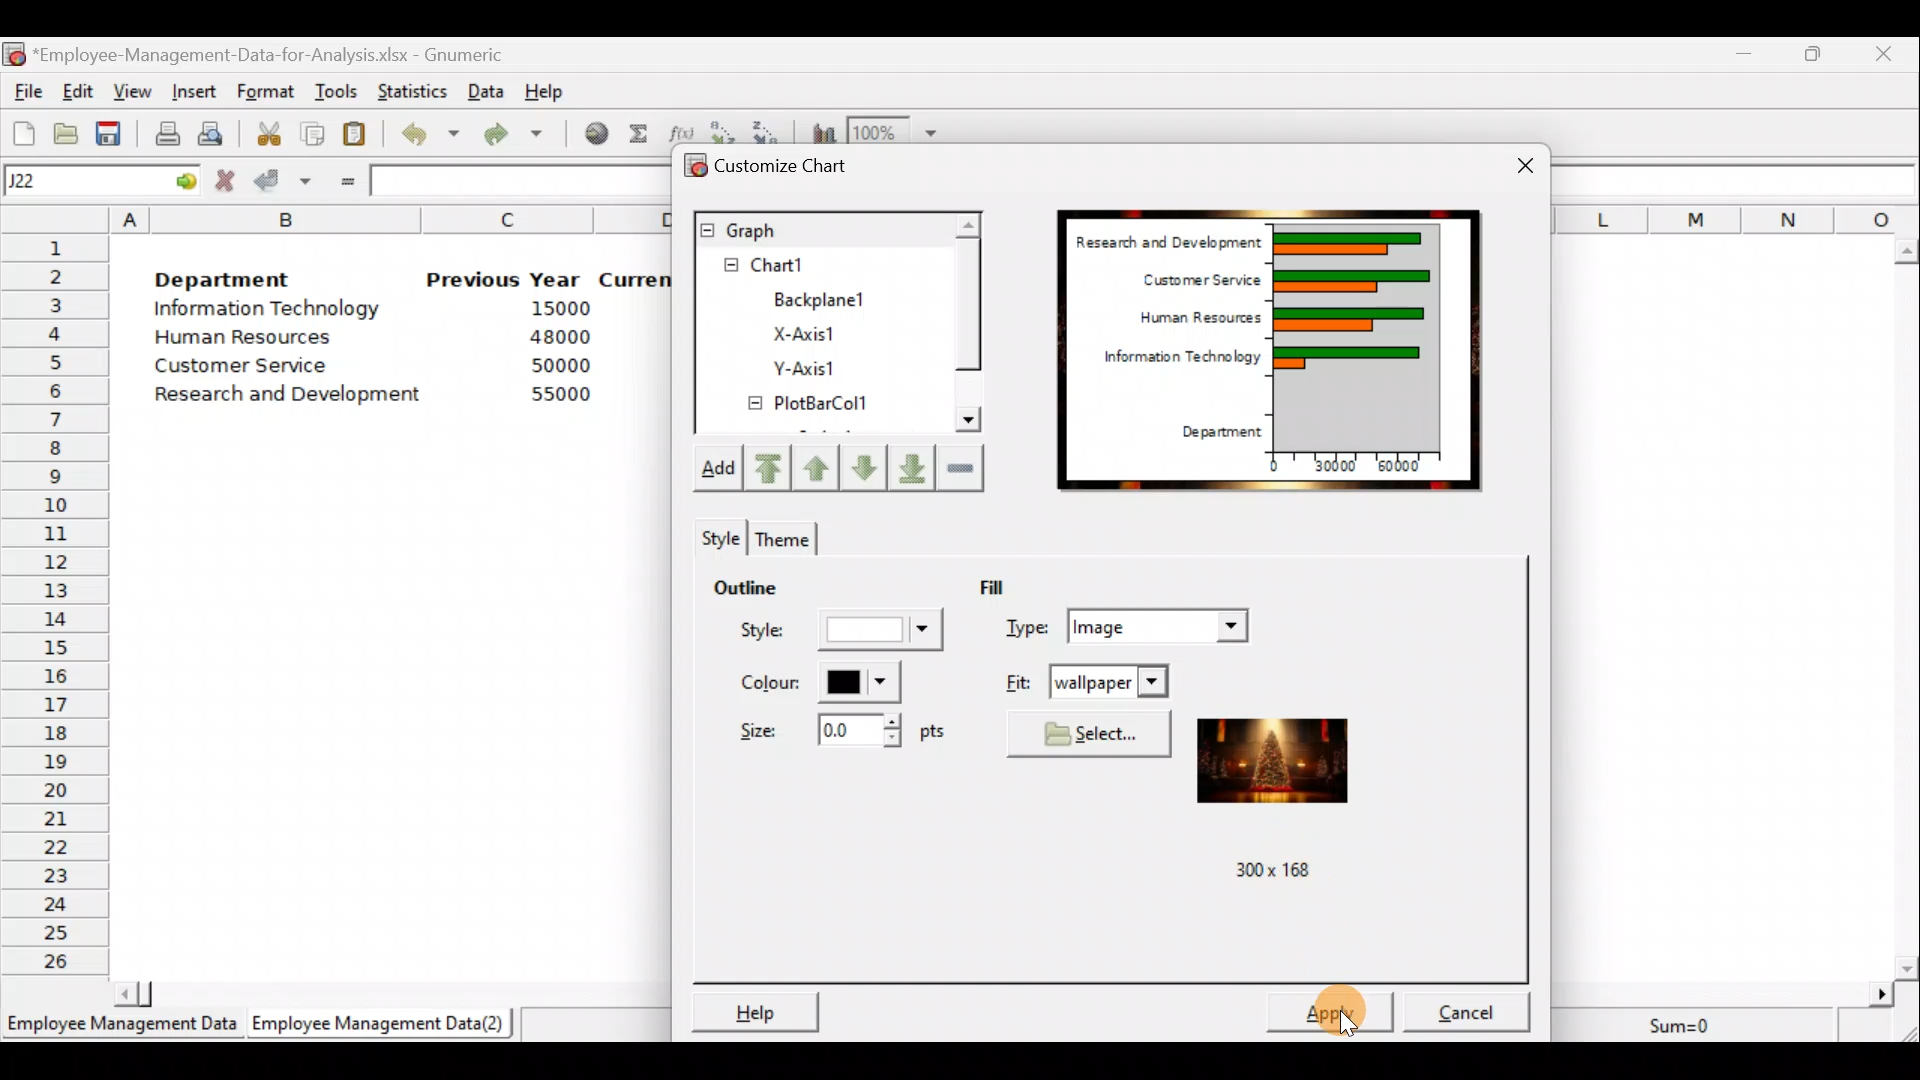 Image resolution: width=1920 pixels, height=1080 pixels. I want to click on Gnumeric logo, so click(16, 54).